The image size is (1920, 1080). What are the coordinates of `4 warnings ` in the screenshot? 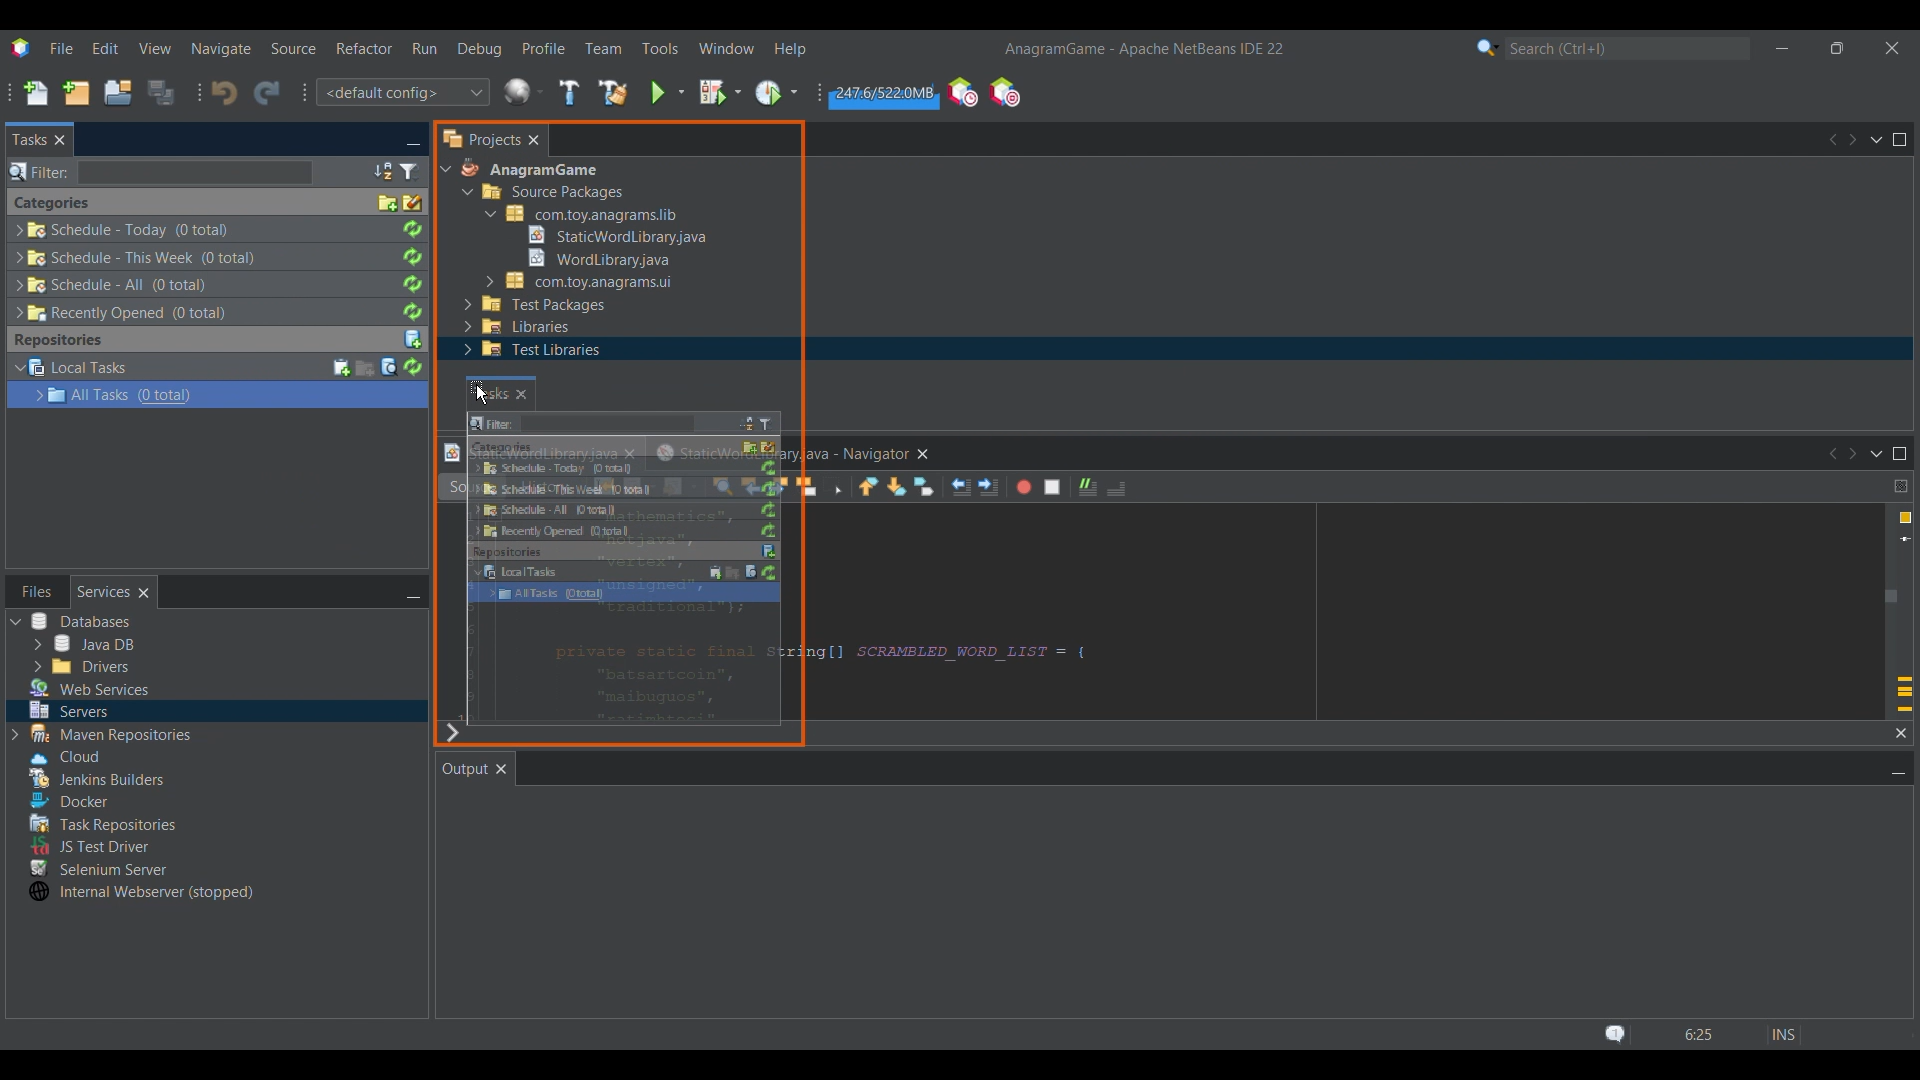 It's located at (1905, 518).